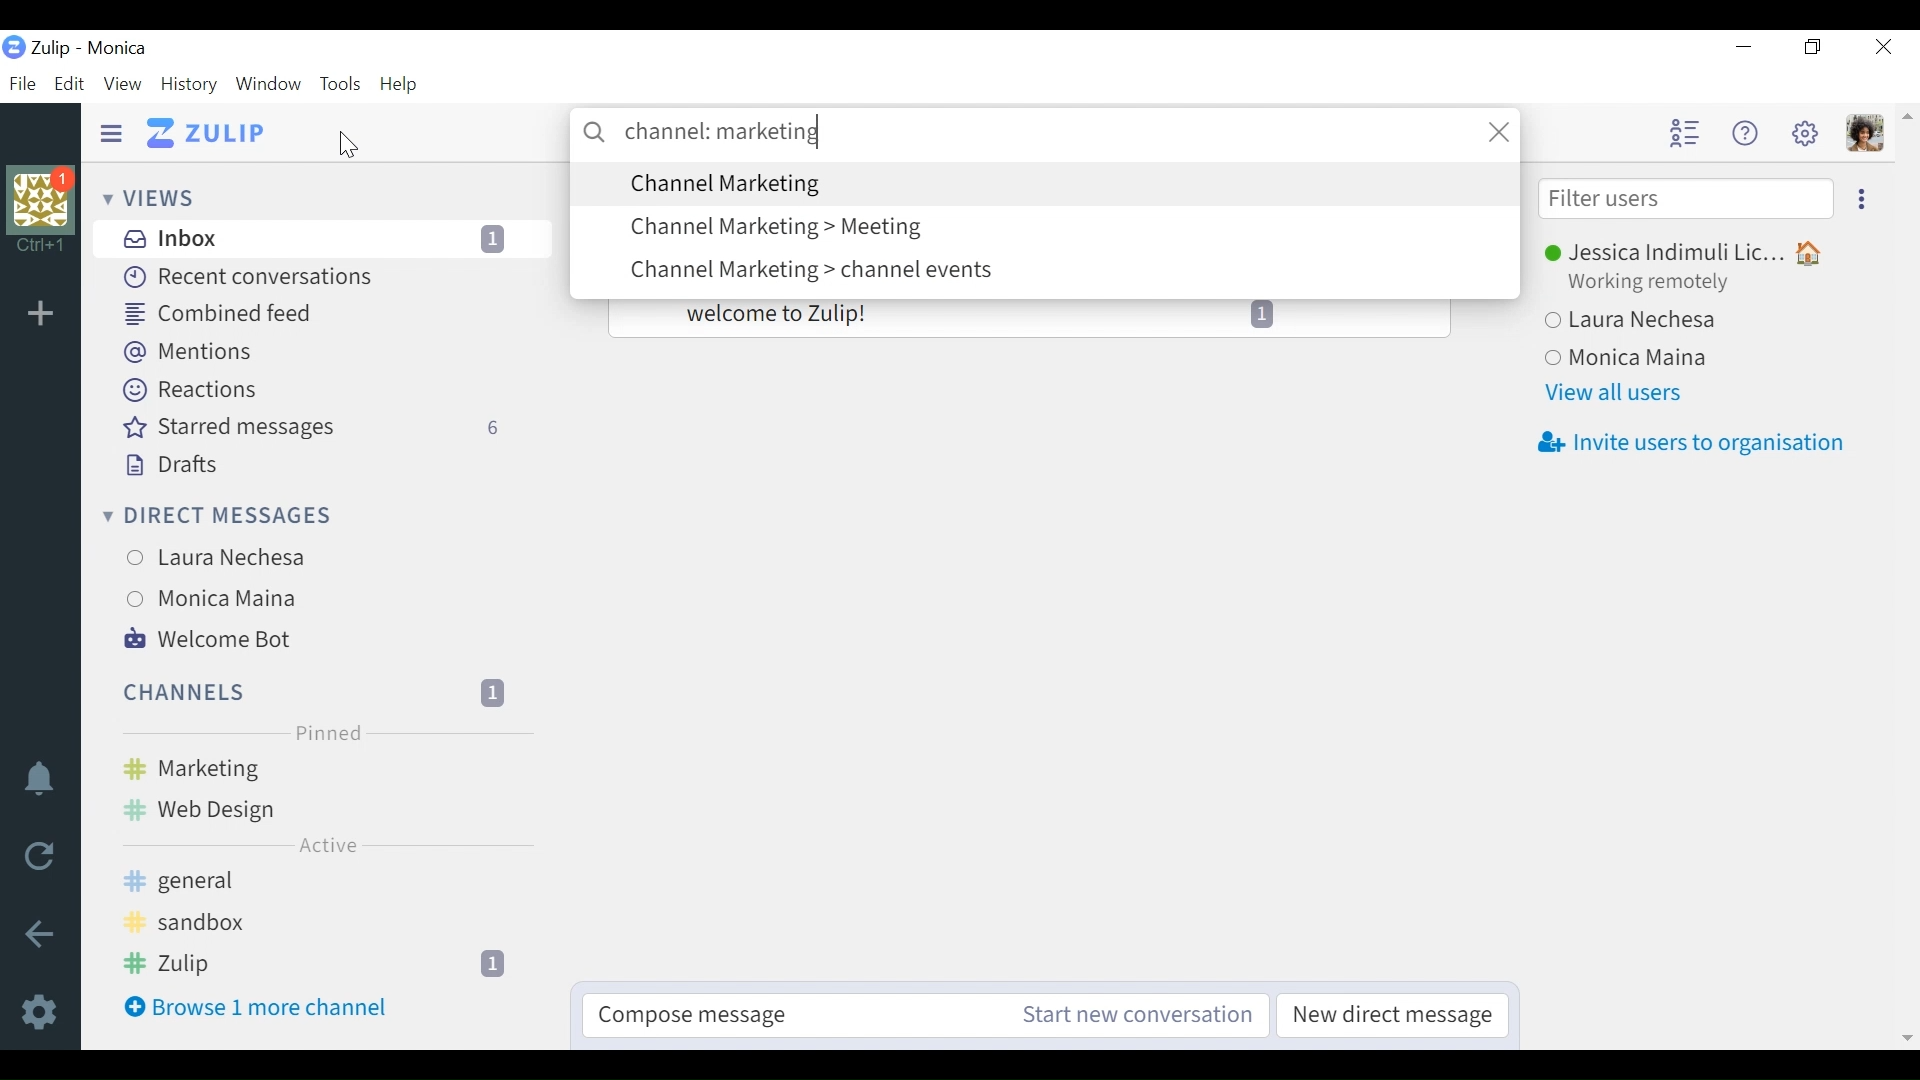  What do you see at coordinates (399, 83) in the screenshot?
I see `Help` at bounding box center [399, 83].